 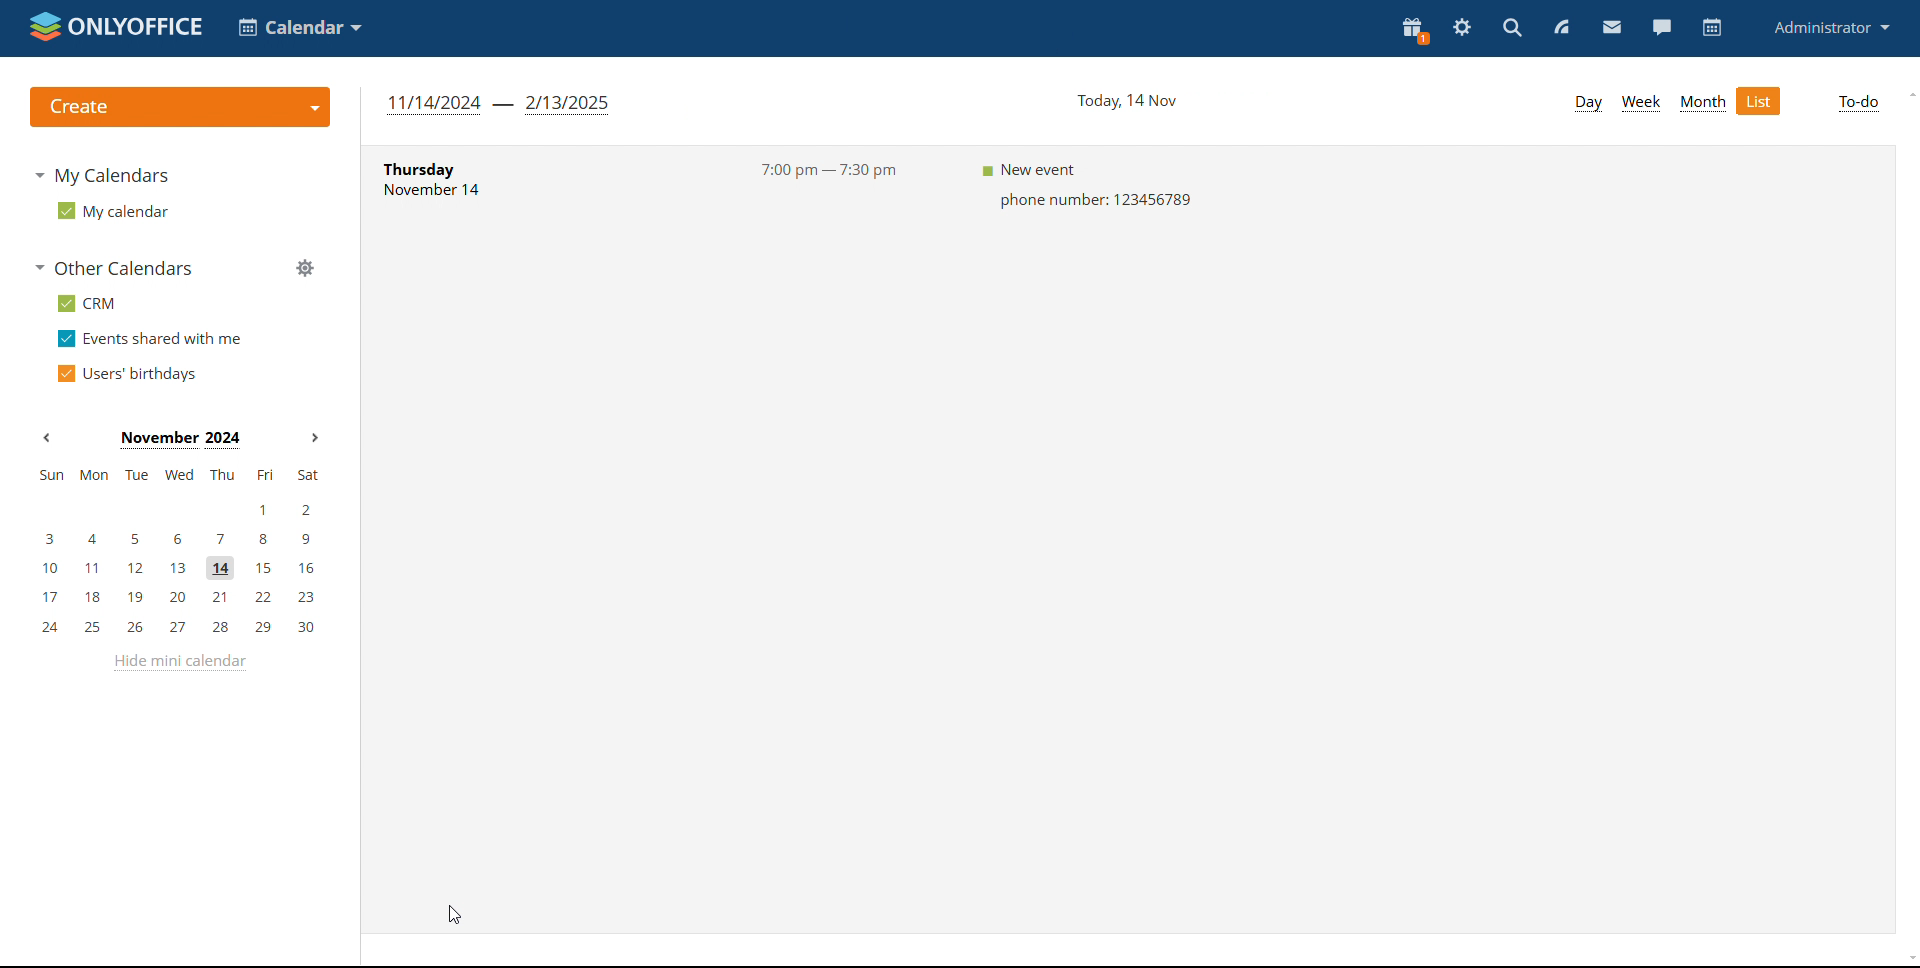 What do you see at coordinates (1833, 27) in the screenshot?
I see `profile` at bounding box center [1833, 27].